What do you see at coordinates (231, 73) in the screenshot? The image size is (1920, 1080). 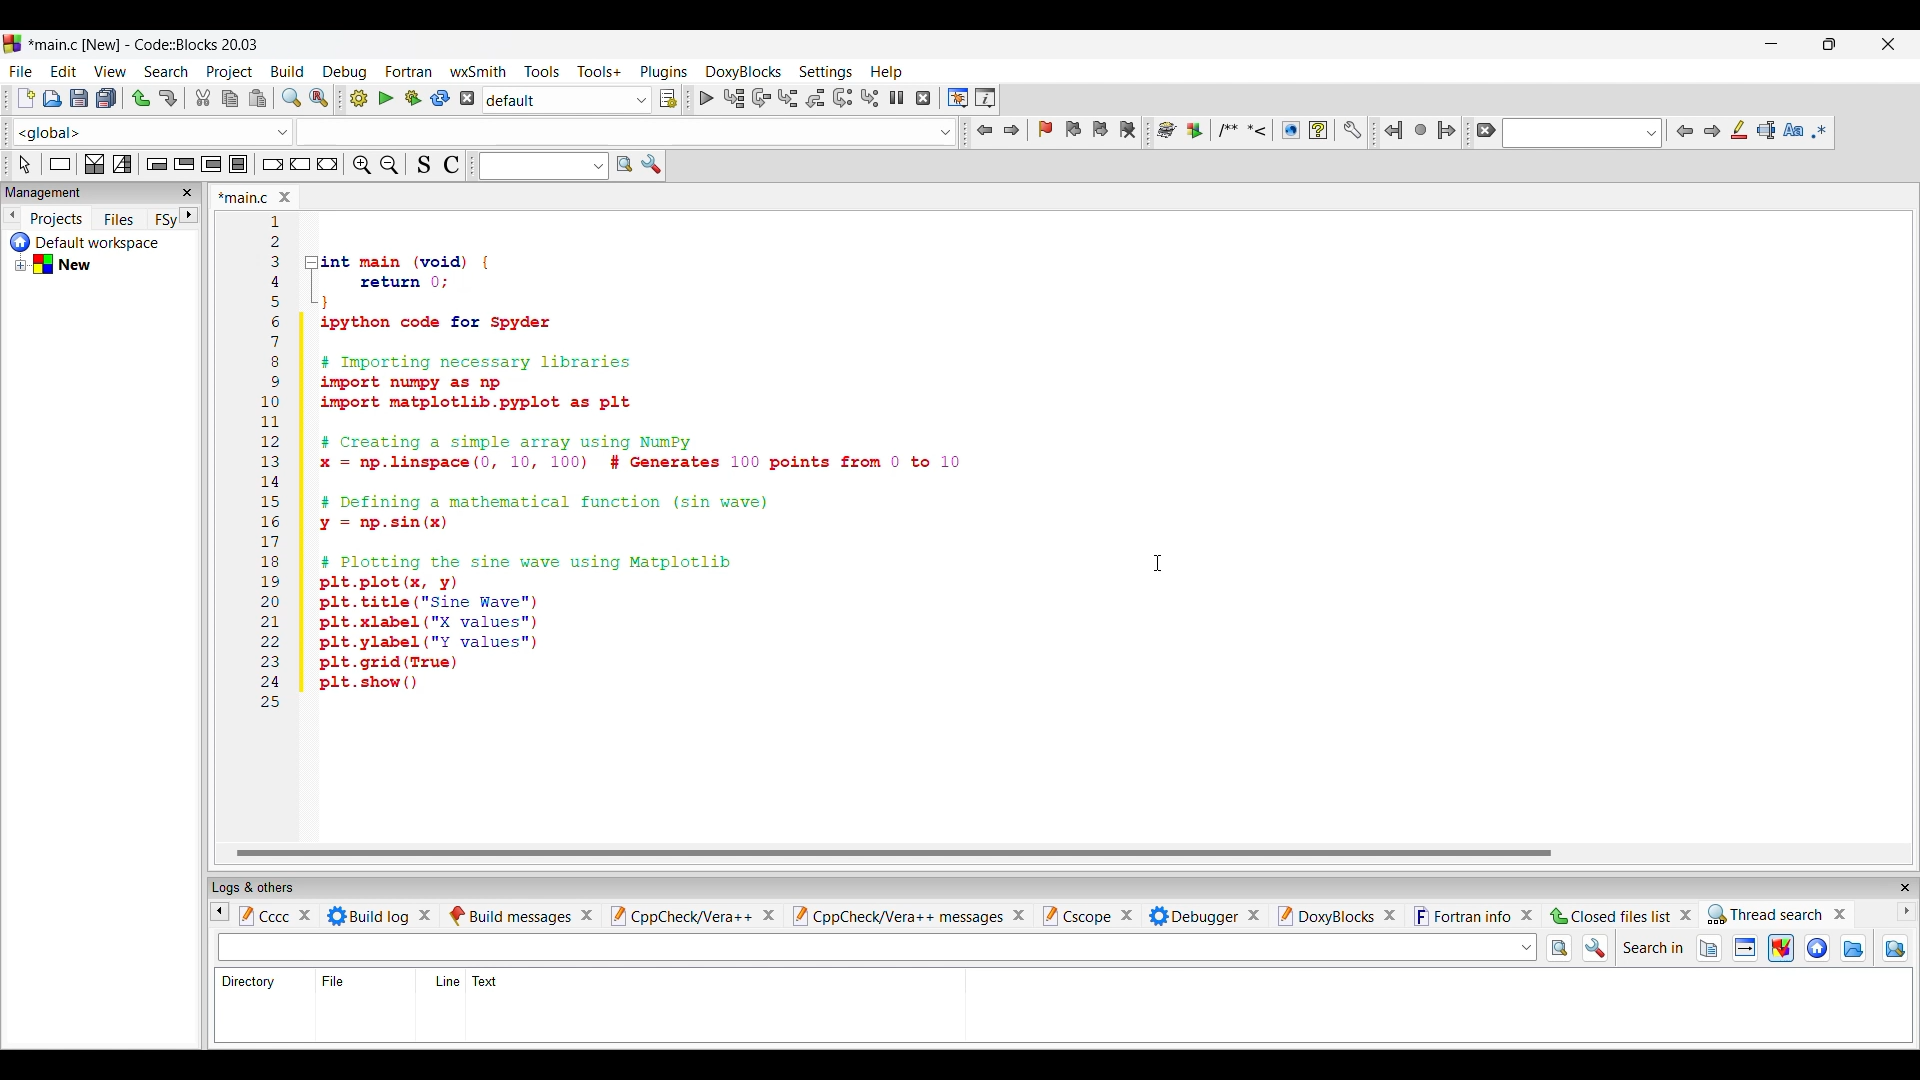 I see `Project menu` at bounding box center [231, 73].